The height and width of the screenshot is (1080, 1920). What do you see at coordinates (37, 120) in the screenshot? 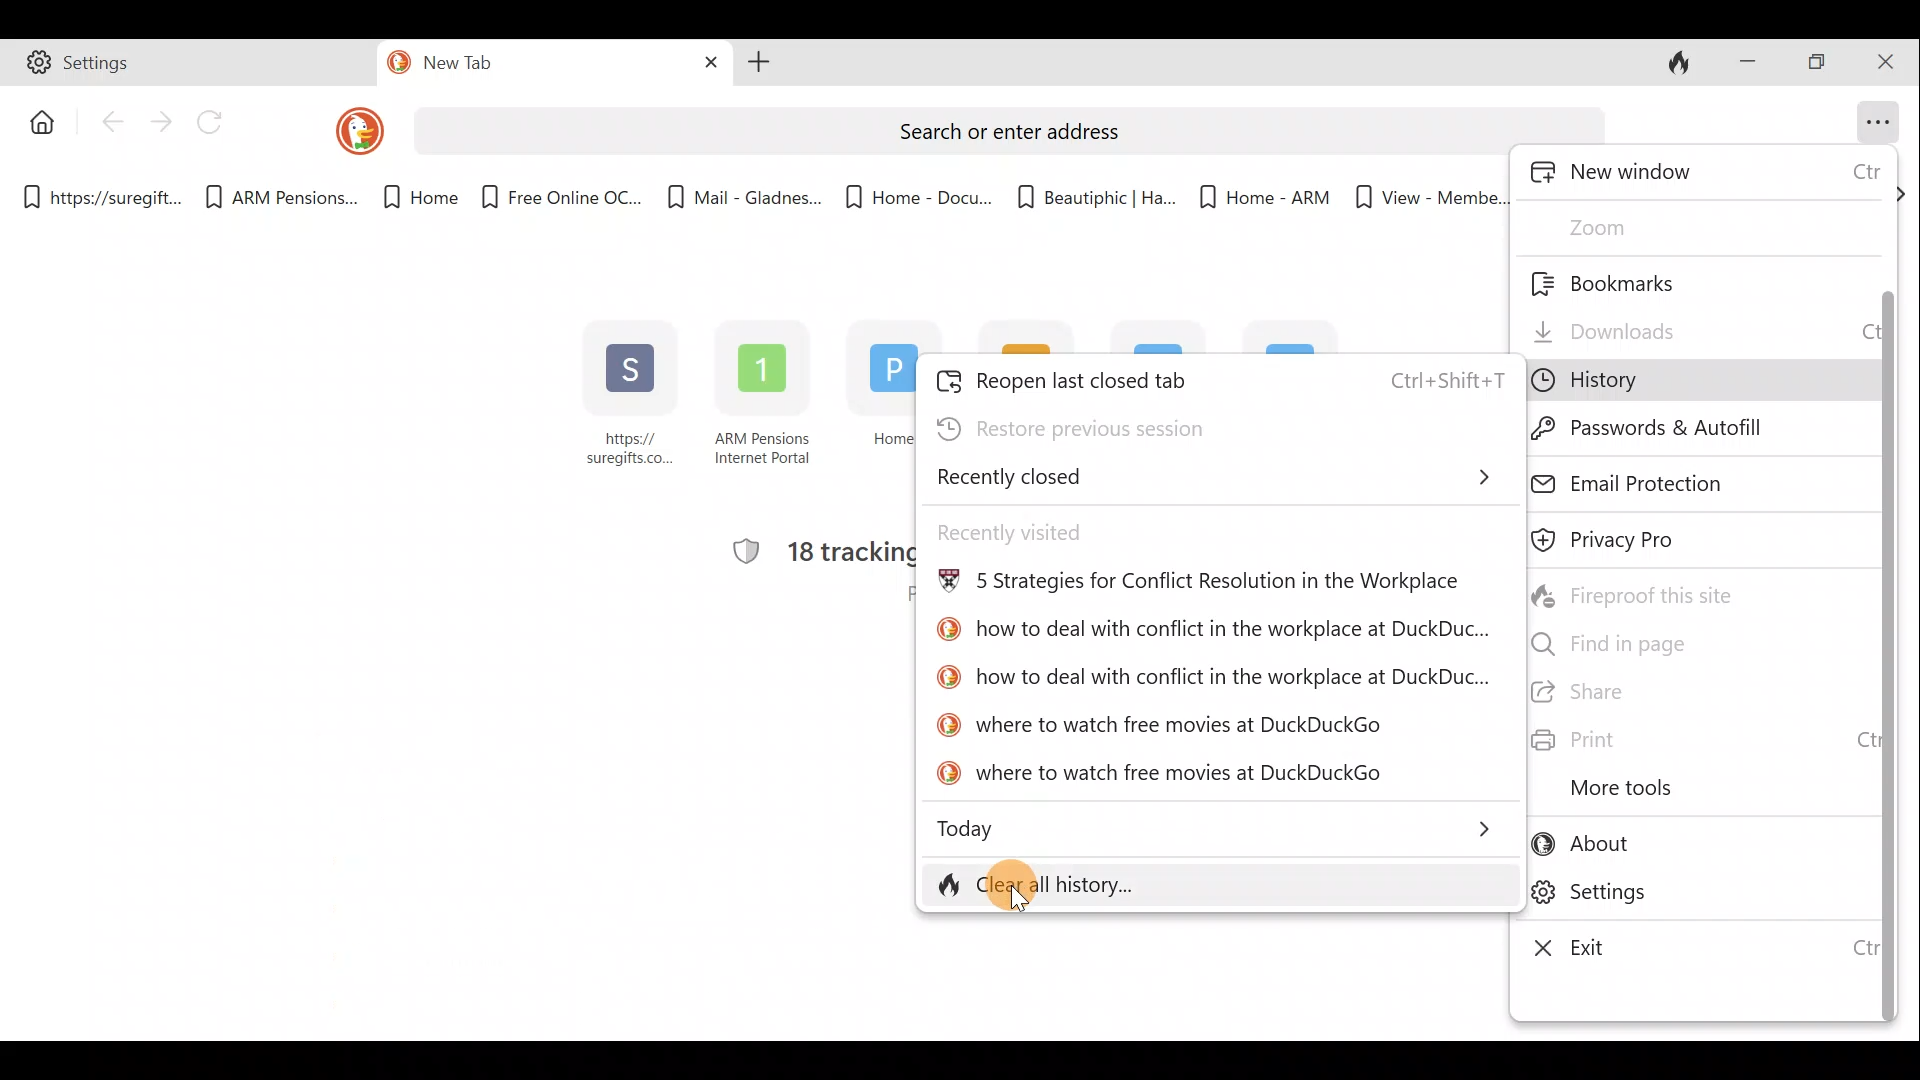
I see `Home` at bounding box center [37, 120].